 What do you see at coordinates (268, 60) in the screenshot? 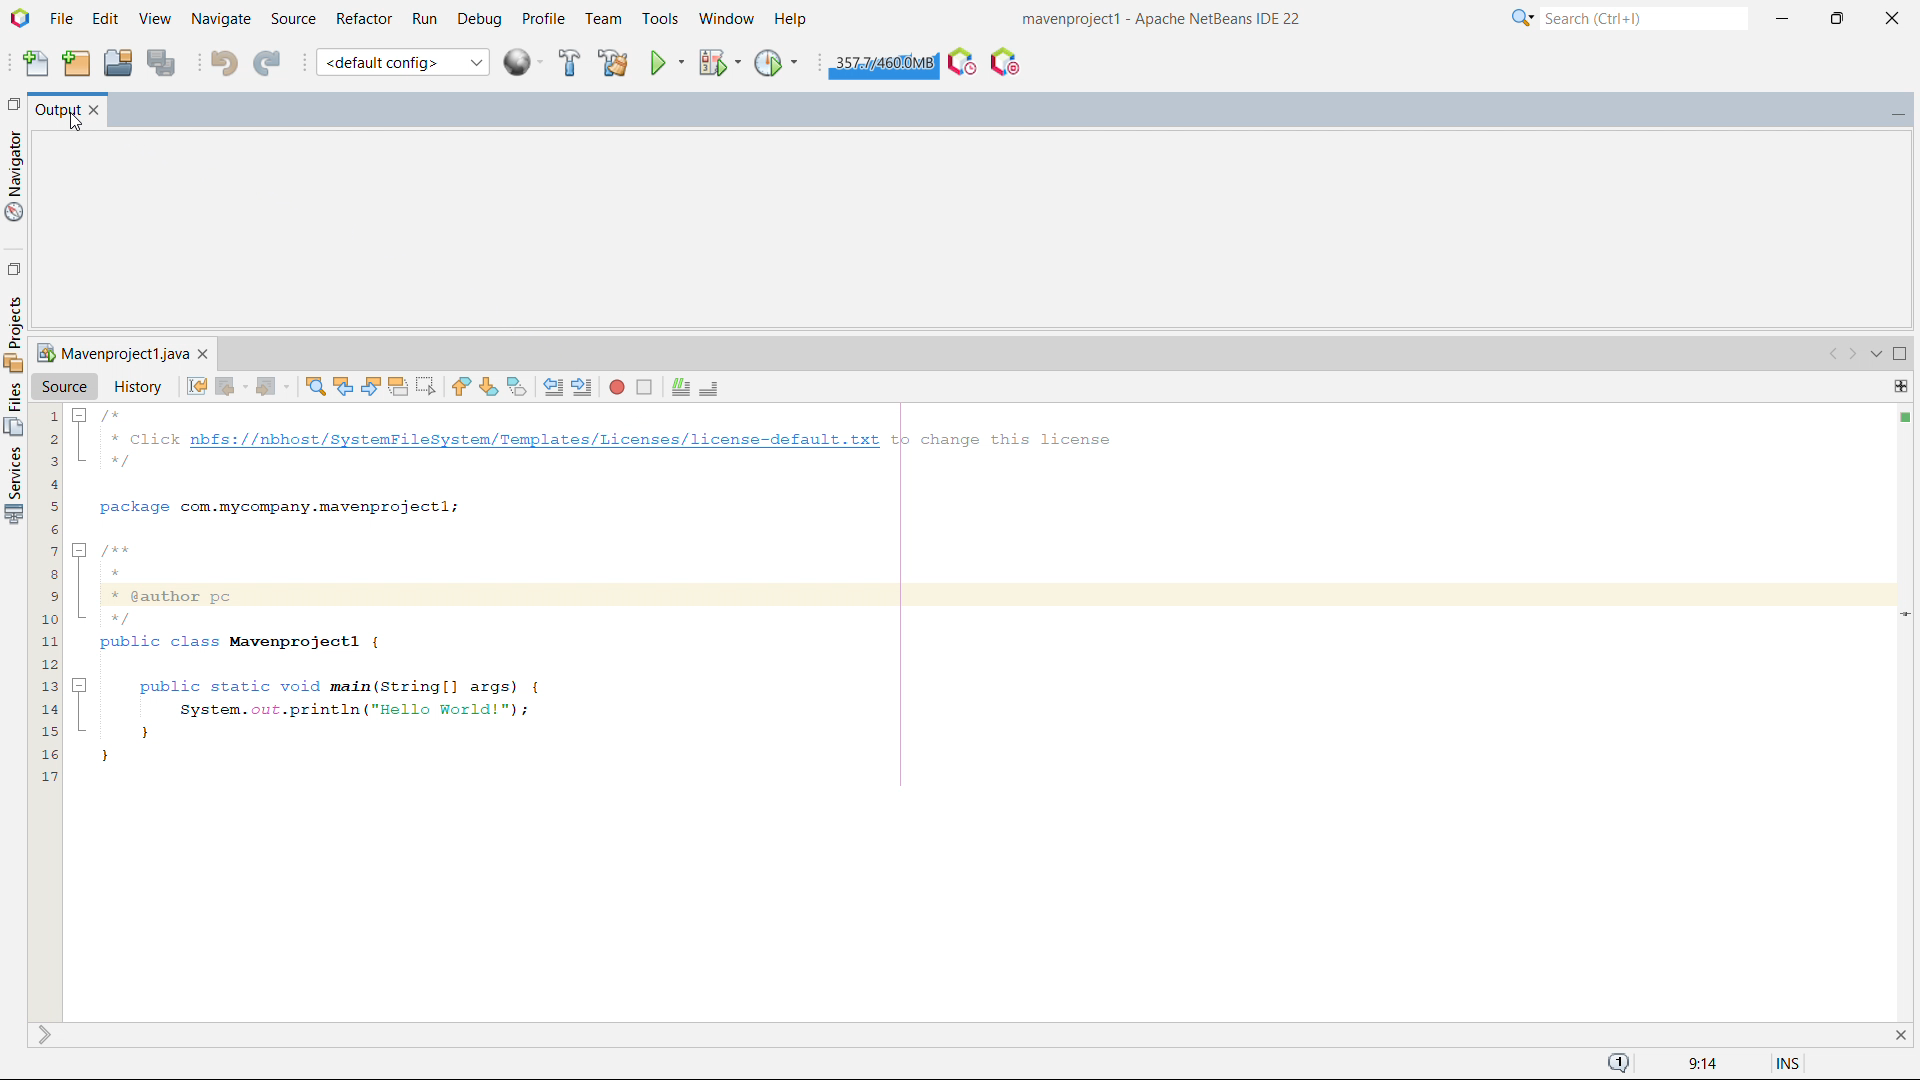
I see `redo` at bounding box center [268, 60].